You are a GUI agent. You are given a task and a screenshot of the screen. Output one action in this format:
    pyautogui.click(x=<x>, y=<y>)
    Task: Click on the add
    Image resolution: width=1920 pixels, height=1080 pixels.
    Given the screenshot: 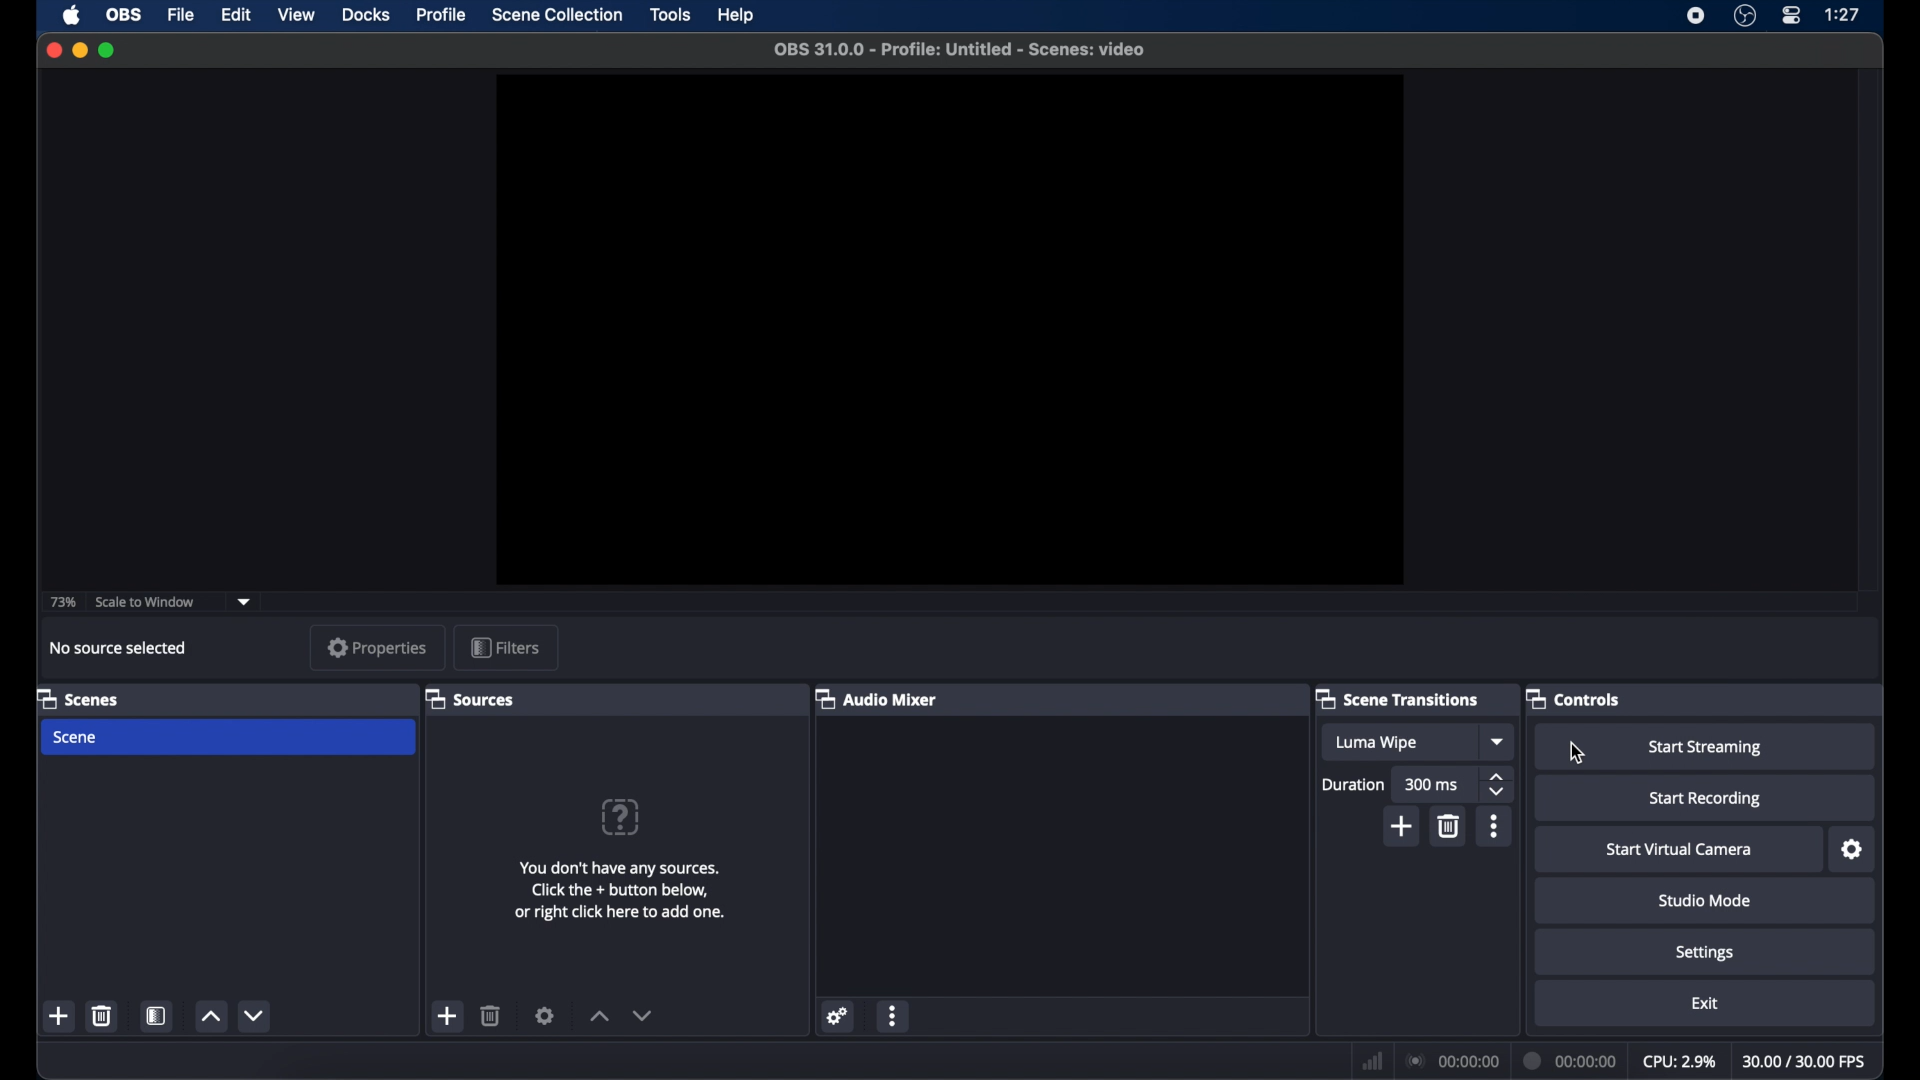 What is the action you would take?
    pyautogui.click(x=449, y=1017)
    